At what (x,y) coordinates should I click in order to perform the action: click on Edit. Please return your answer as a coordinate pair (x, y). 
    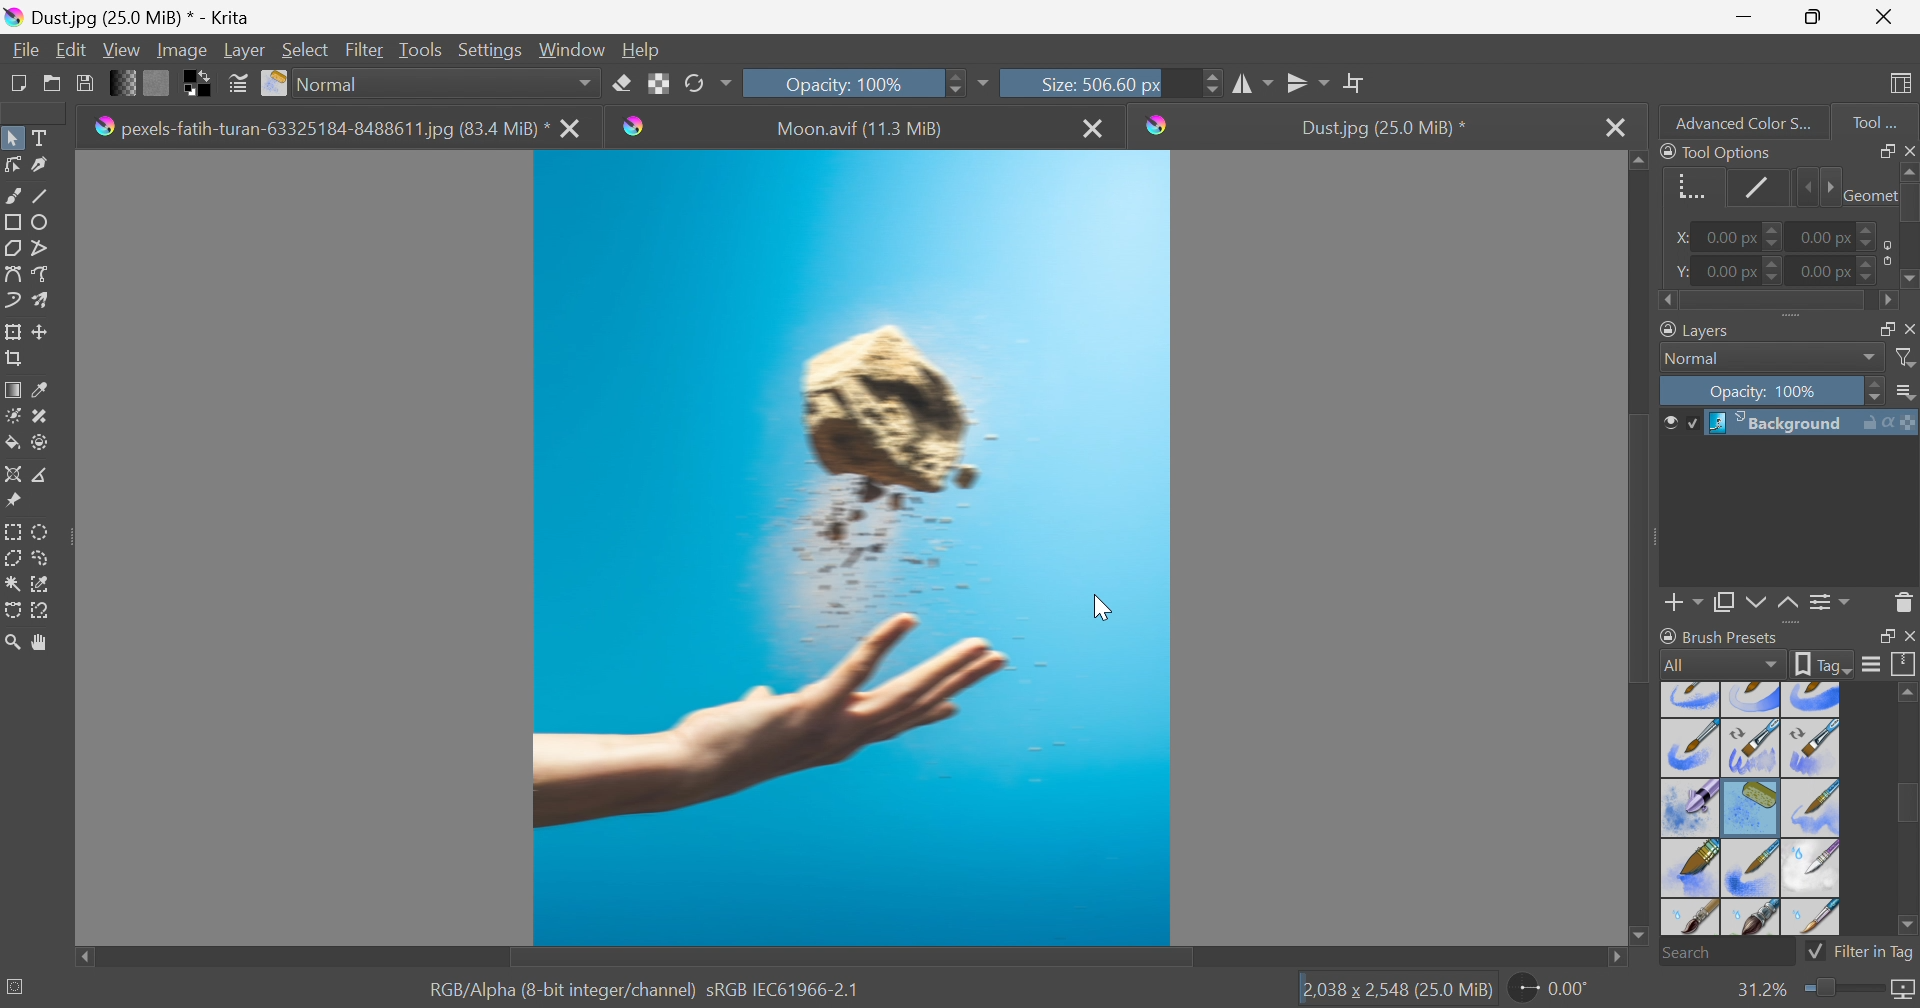
    Looking at the image, I should click on (70, 49).